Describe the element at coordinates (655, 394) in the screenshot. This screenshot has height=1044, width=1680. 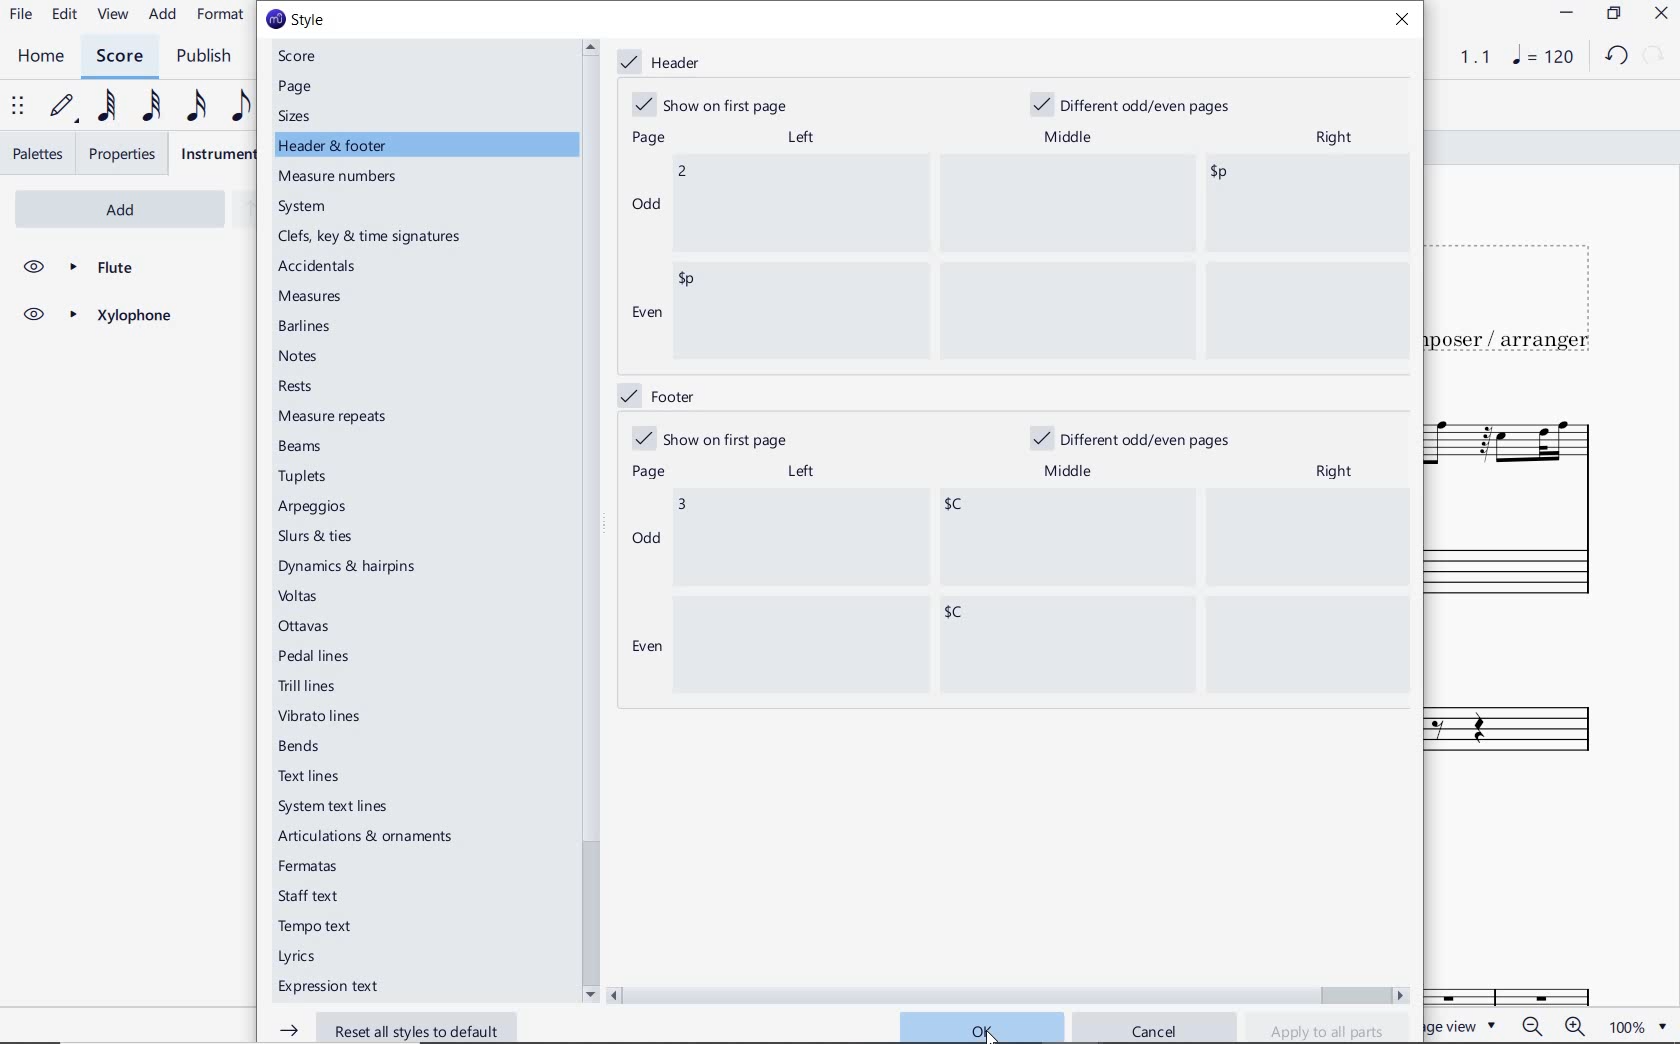
I see `footer marked` at that location.